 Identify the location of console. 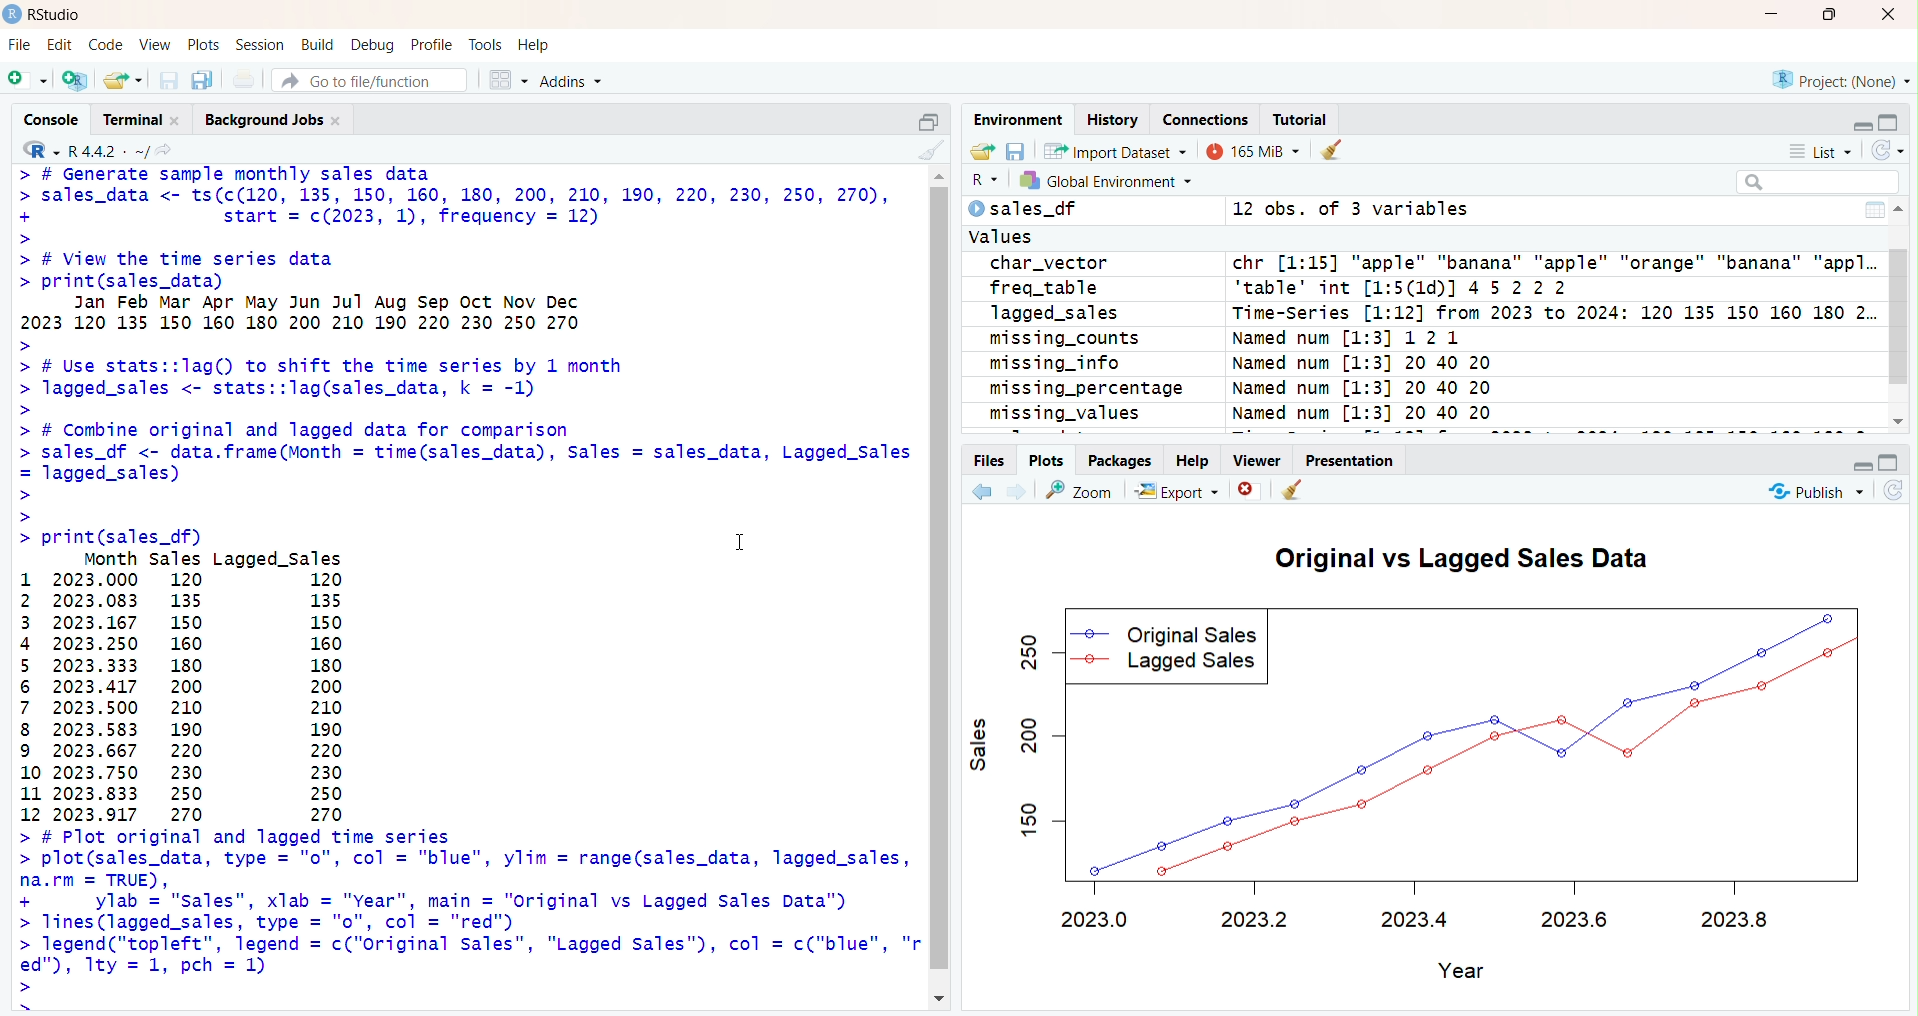
(52, 120).